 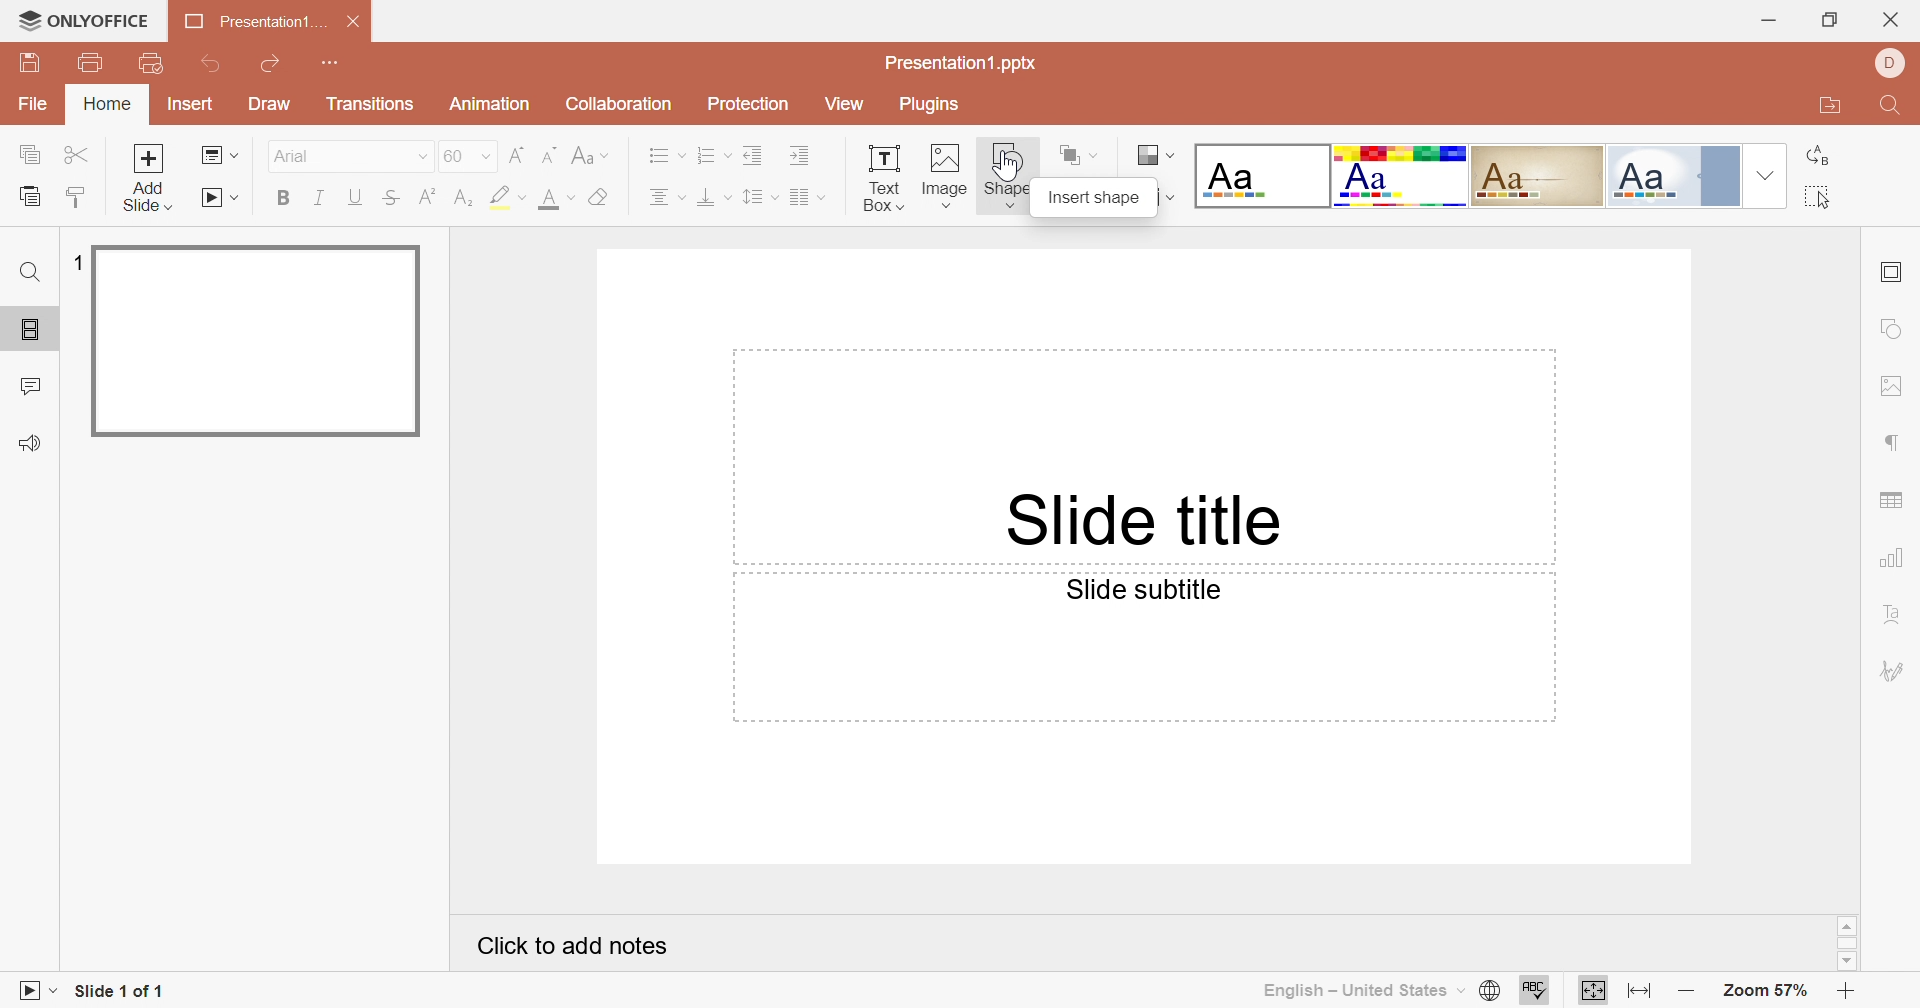 What do you see at coordinates (267, 102) in the screenshot?
I see `Draw` at bounding box center [267, 102].